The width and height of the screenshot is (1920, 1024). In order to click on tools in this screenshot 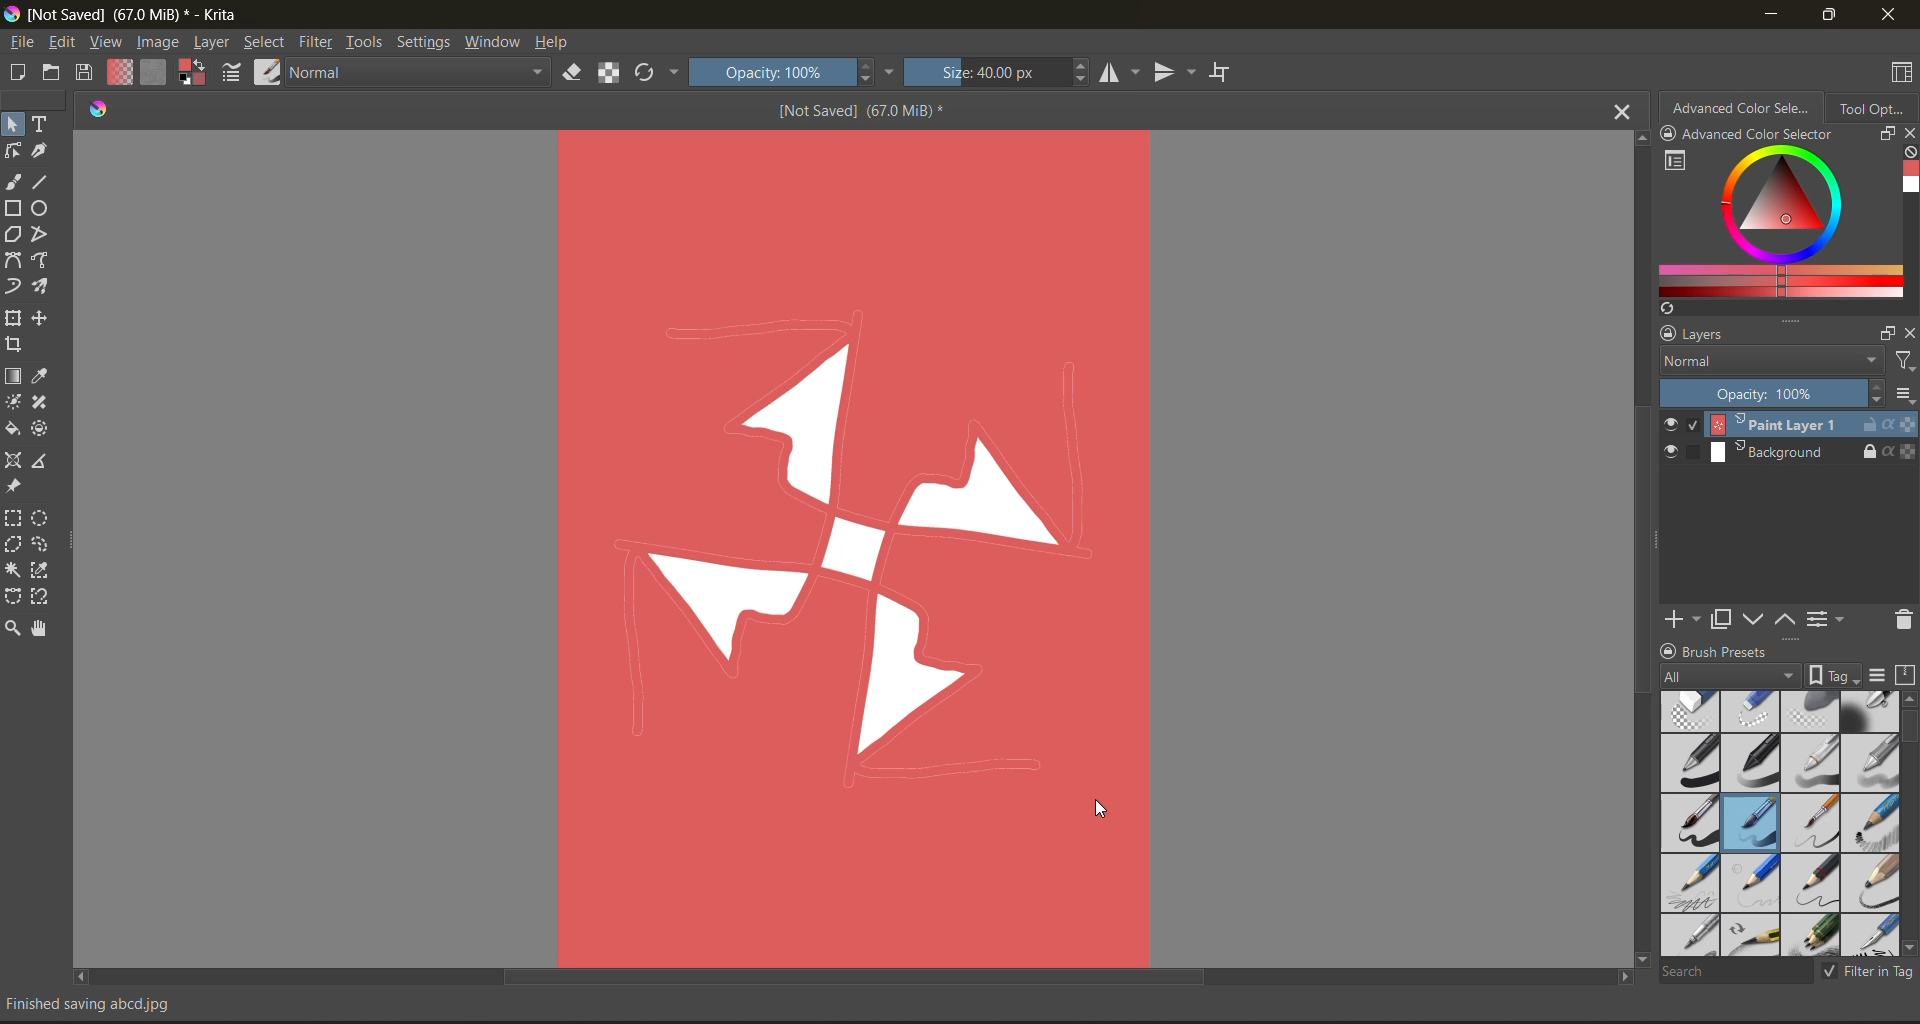, I will do `click(41, 182)`.